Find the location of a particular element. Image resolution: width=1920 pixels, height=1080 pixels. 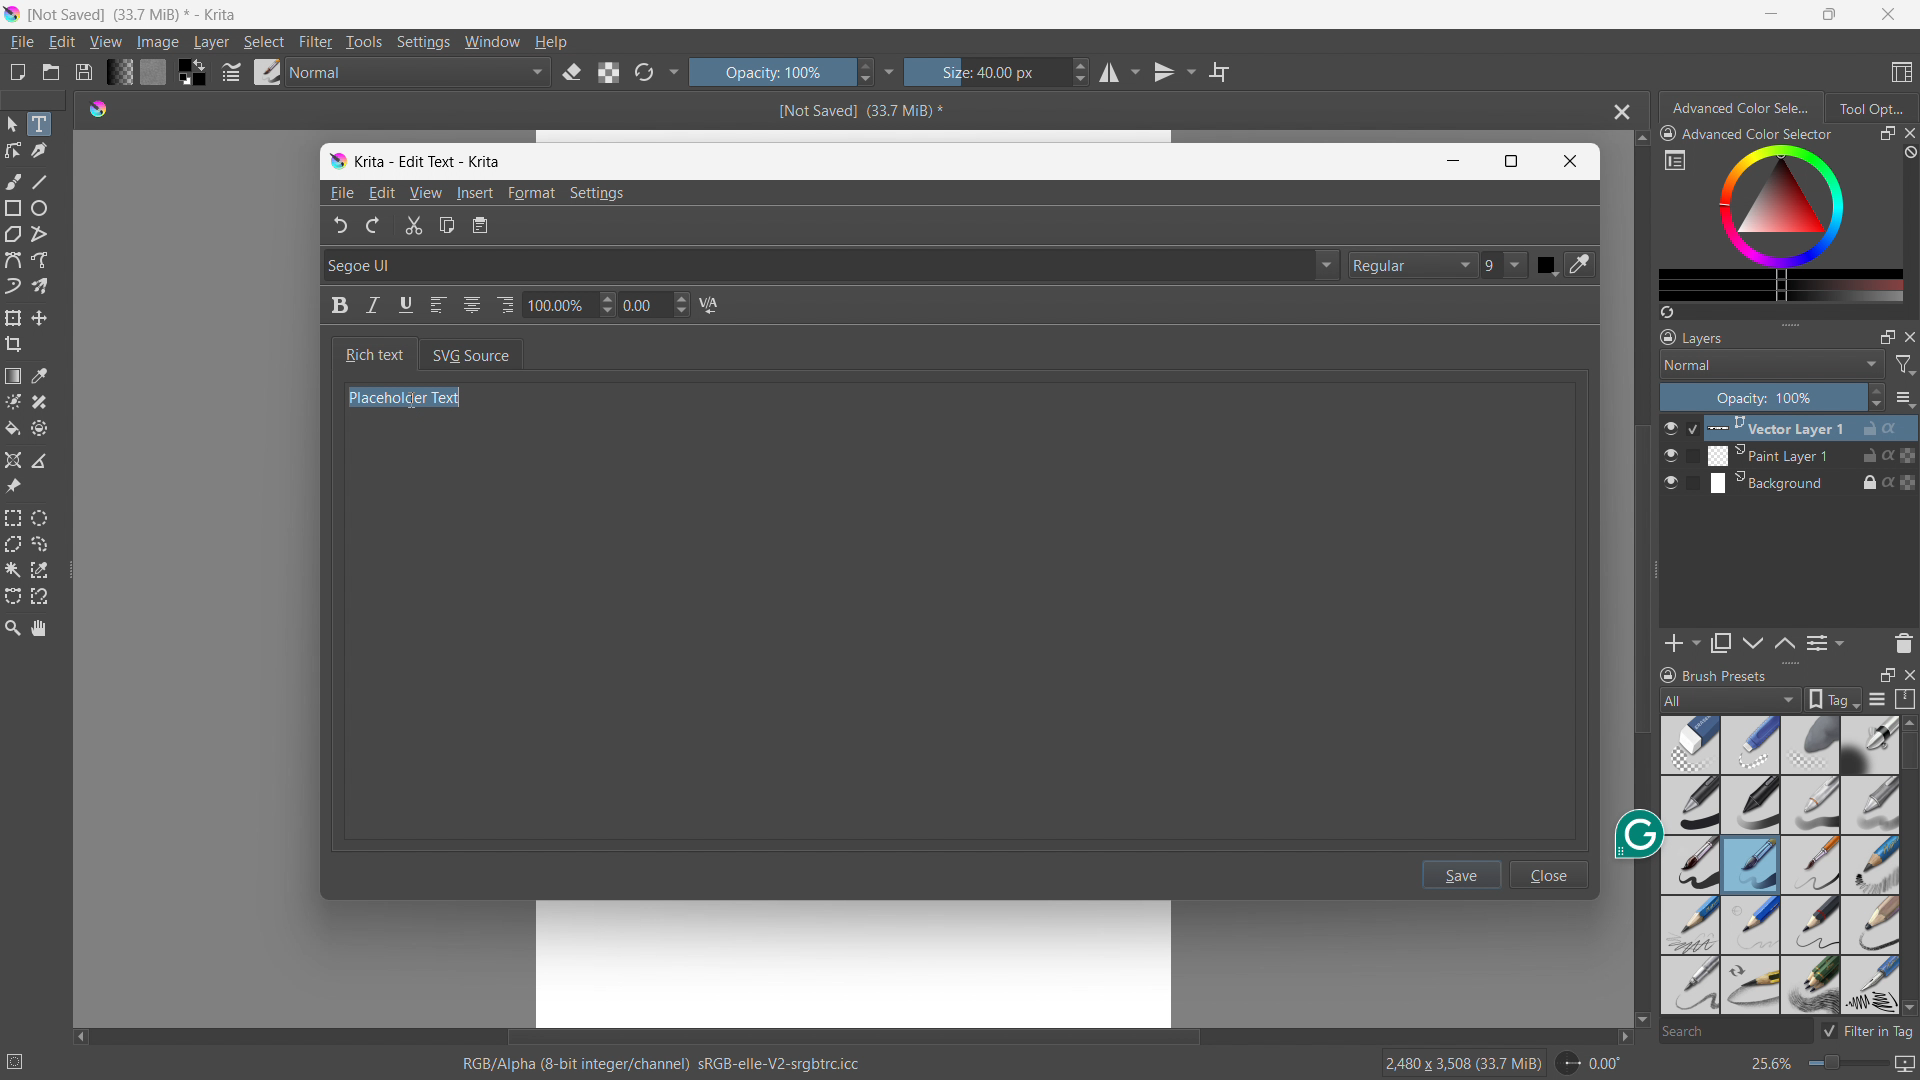

settings is located at coordinates (423, 43).